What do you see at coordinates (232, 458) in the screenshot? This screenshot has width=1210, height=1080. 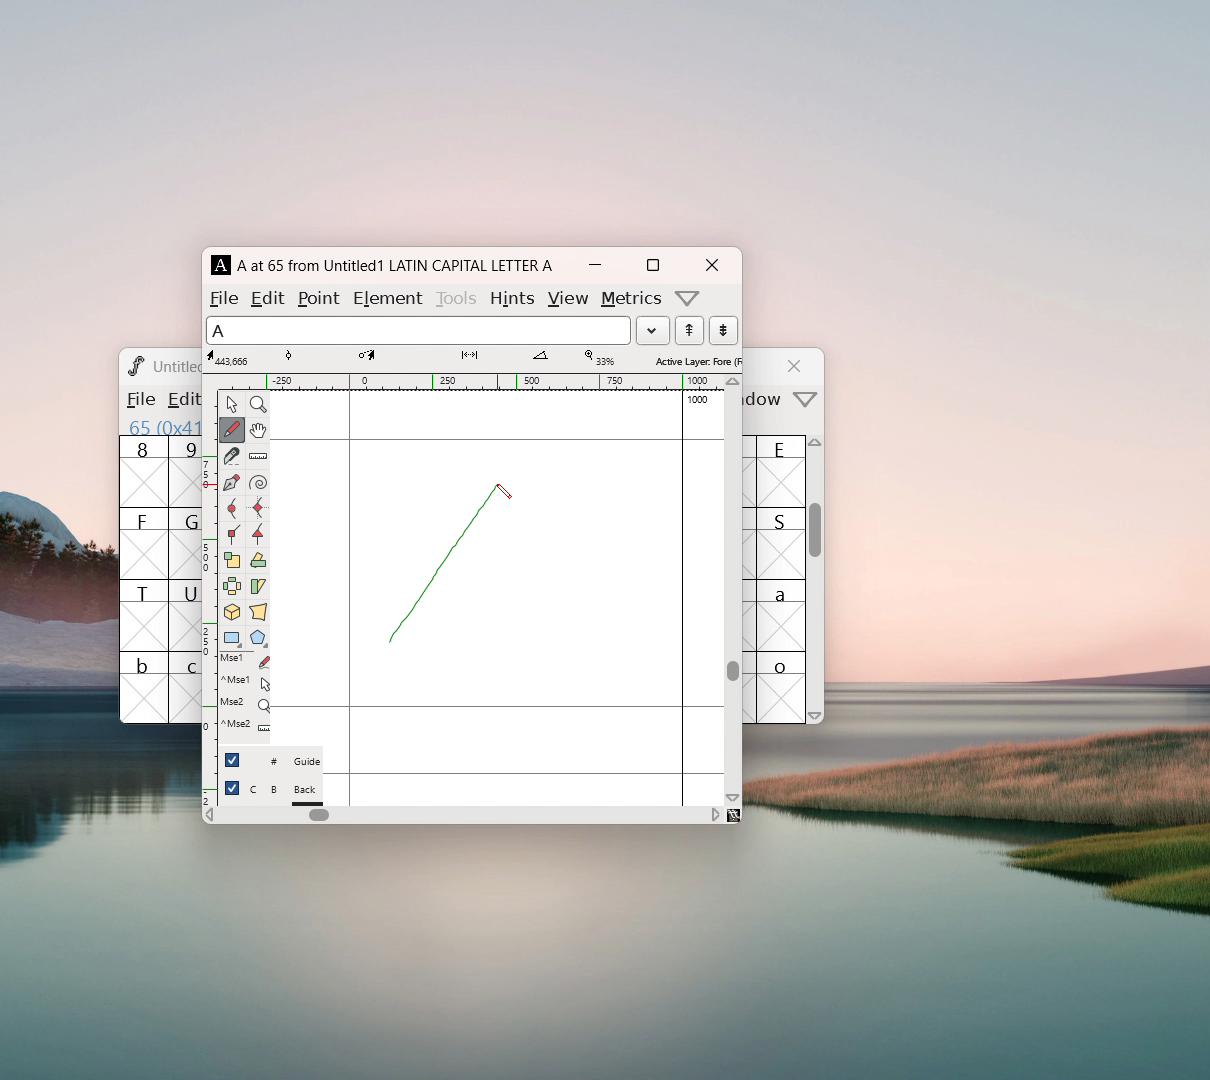 I see `cut splines in two` at bounding box center [232, 458].